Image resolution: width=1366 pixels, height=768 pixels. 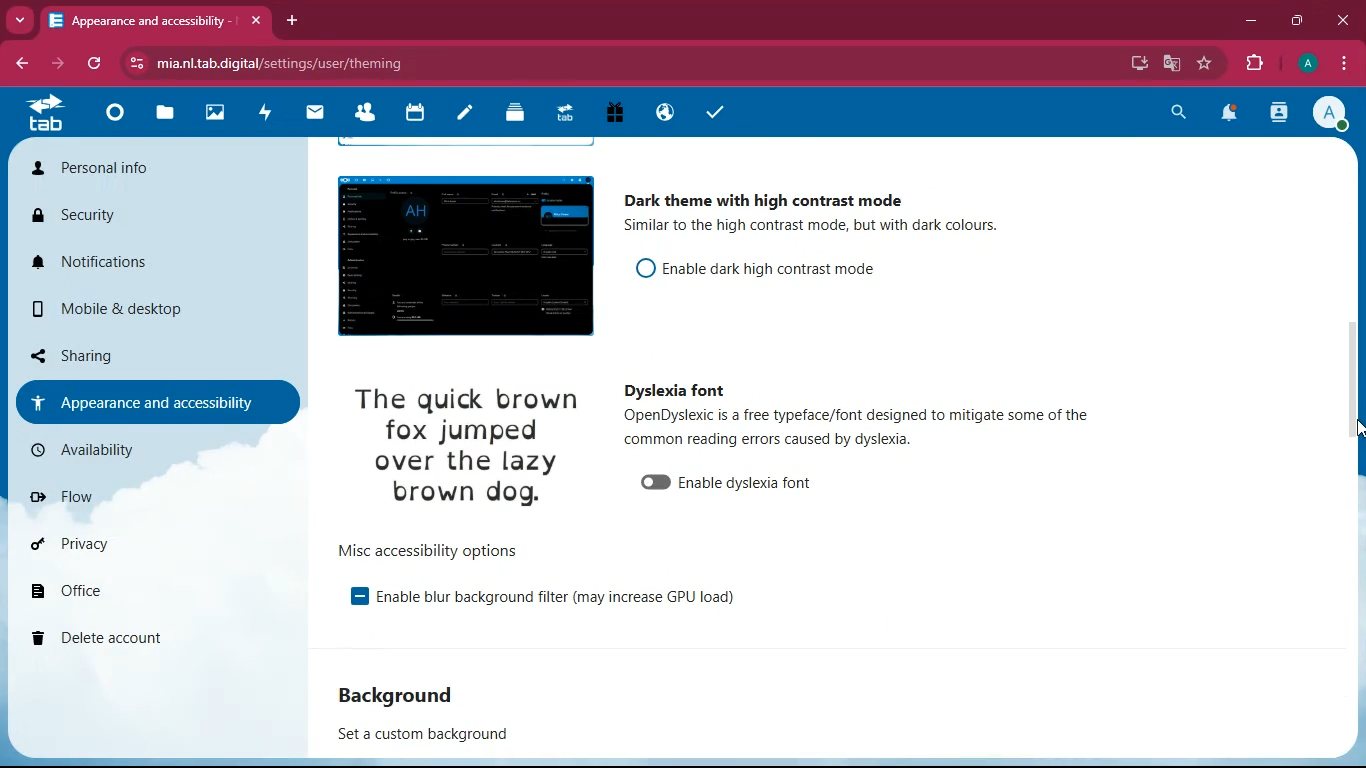 What do you see at coordinates (1276, 115) in the screenshot?
I see `activity` at bounding box center [1276, 115].